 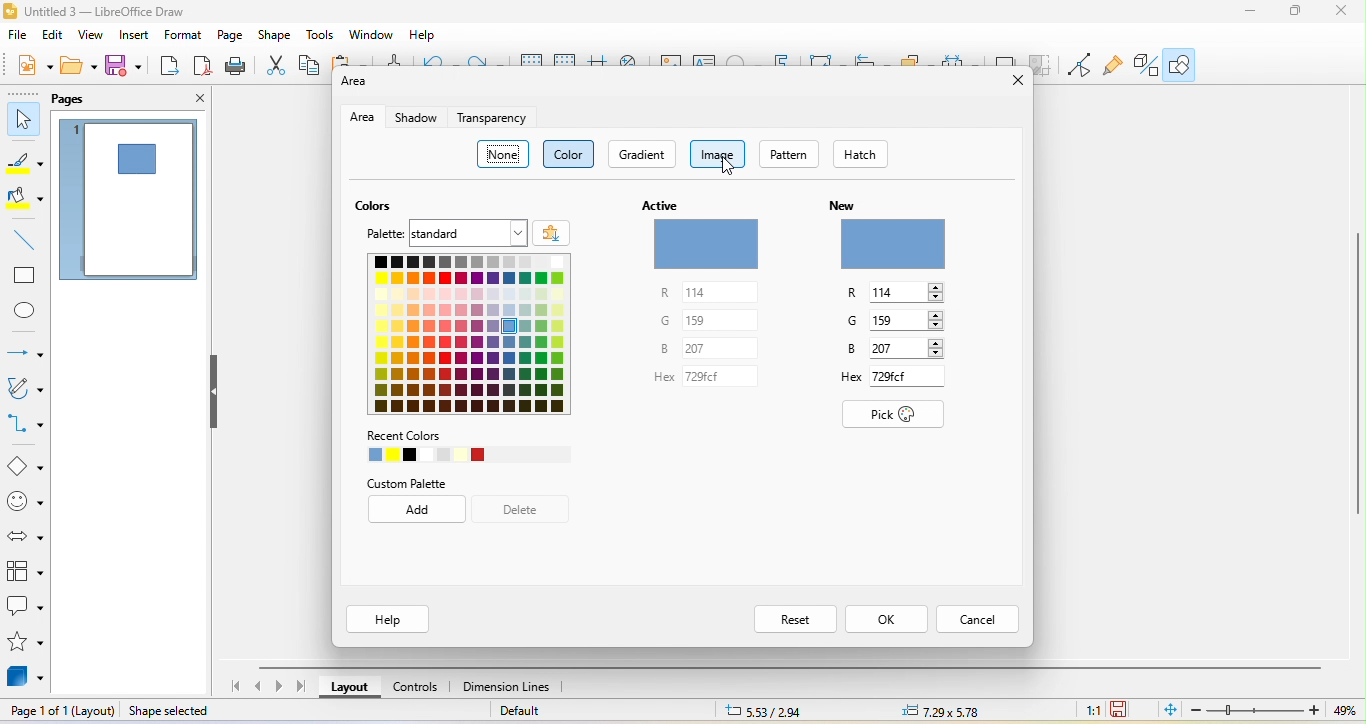 I want to click on pattern, so click(x=792, y=154).